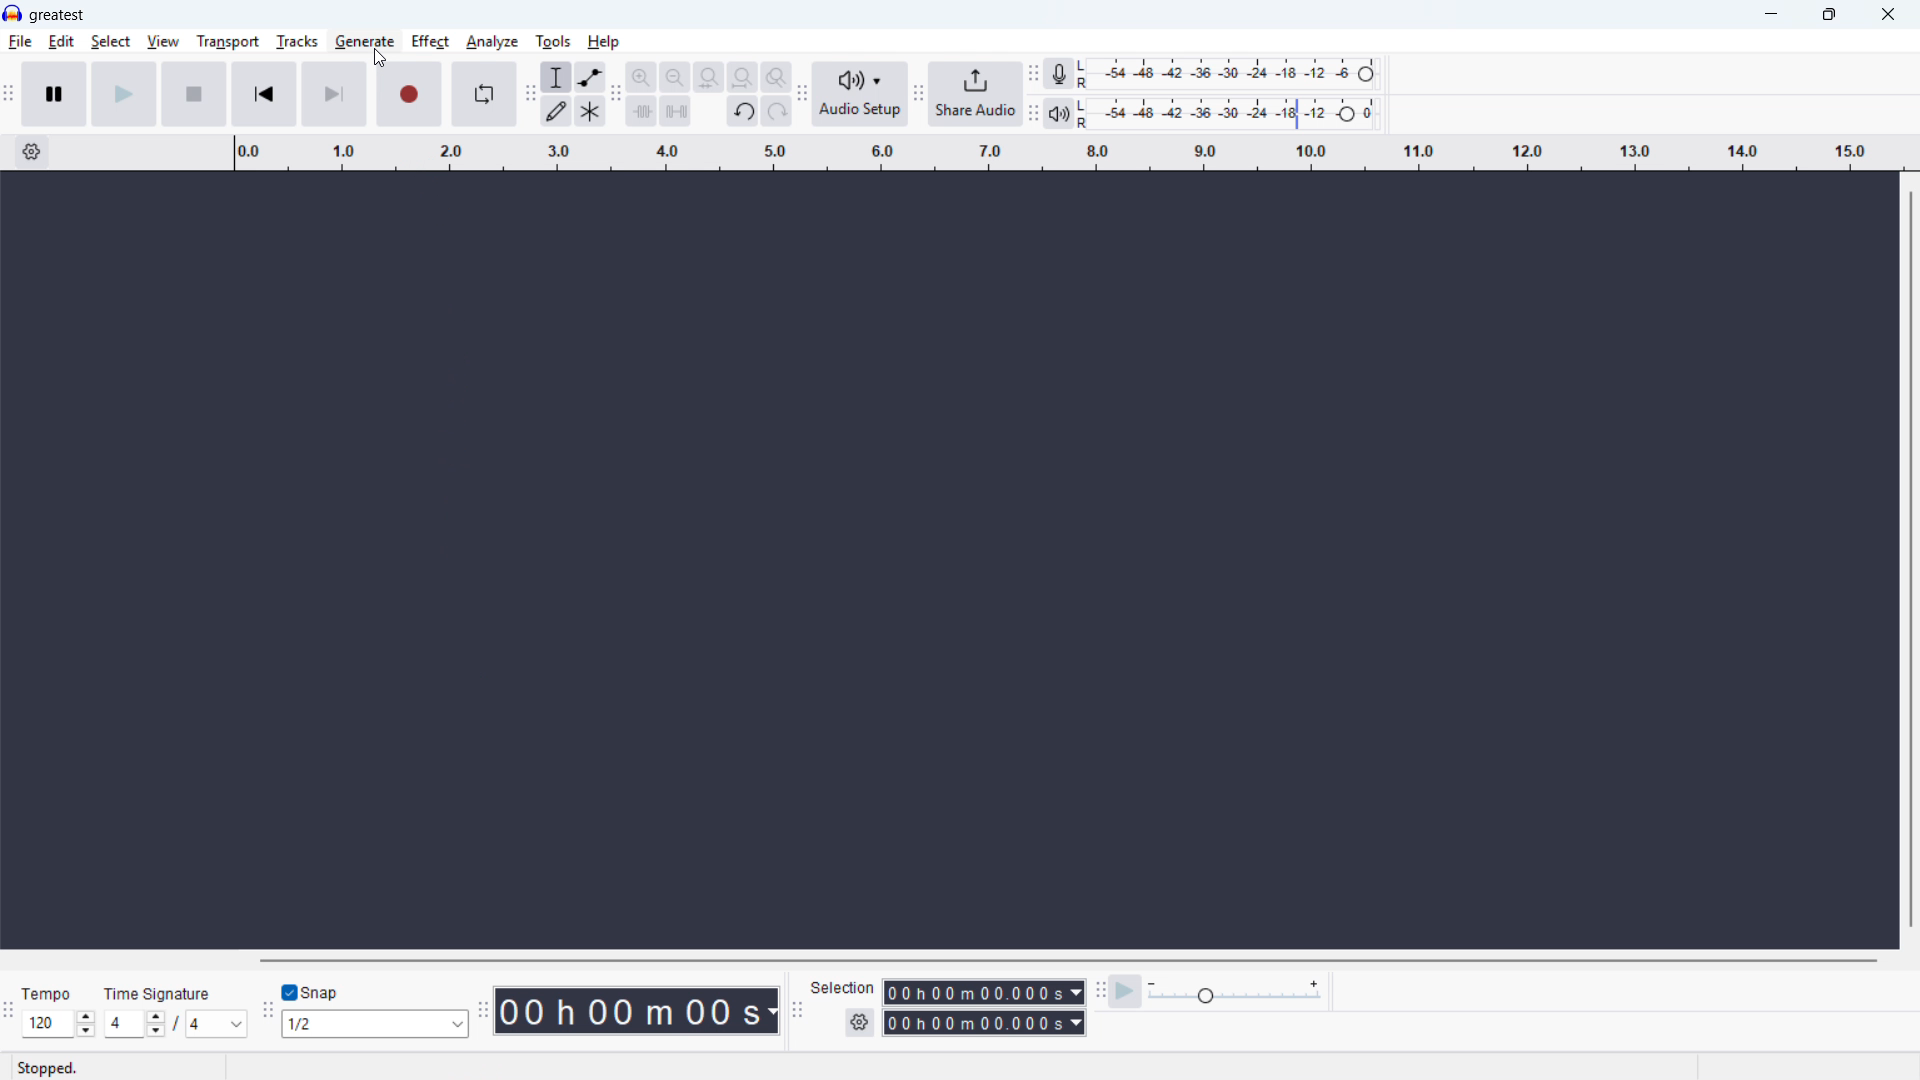  Describe the element at coordinates (54, 94) in the screenshot. I see `pause` at that location.